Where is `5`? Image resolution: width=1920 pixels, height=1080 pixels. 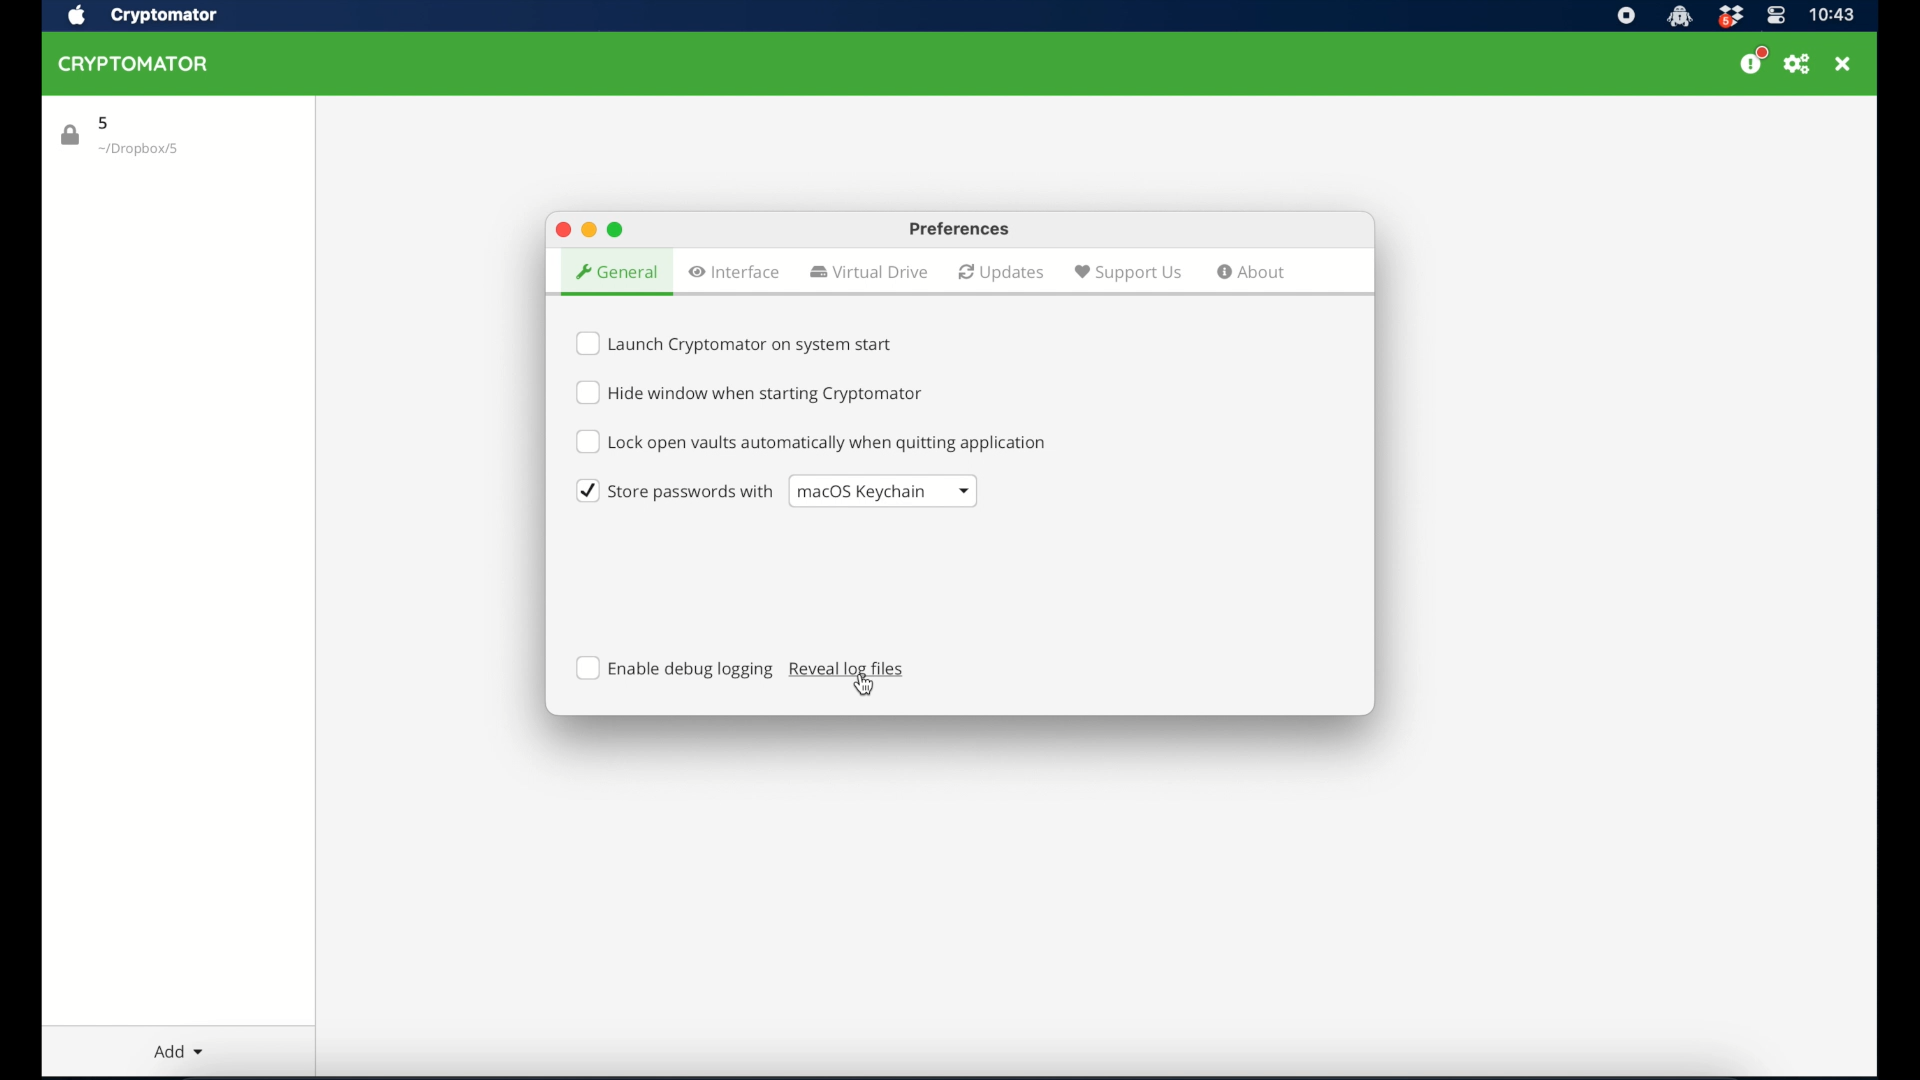 5 is located at coordinates (105, 123).